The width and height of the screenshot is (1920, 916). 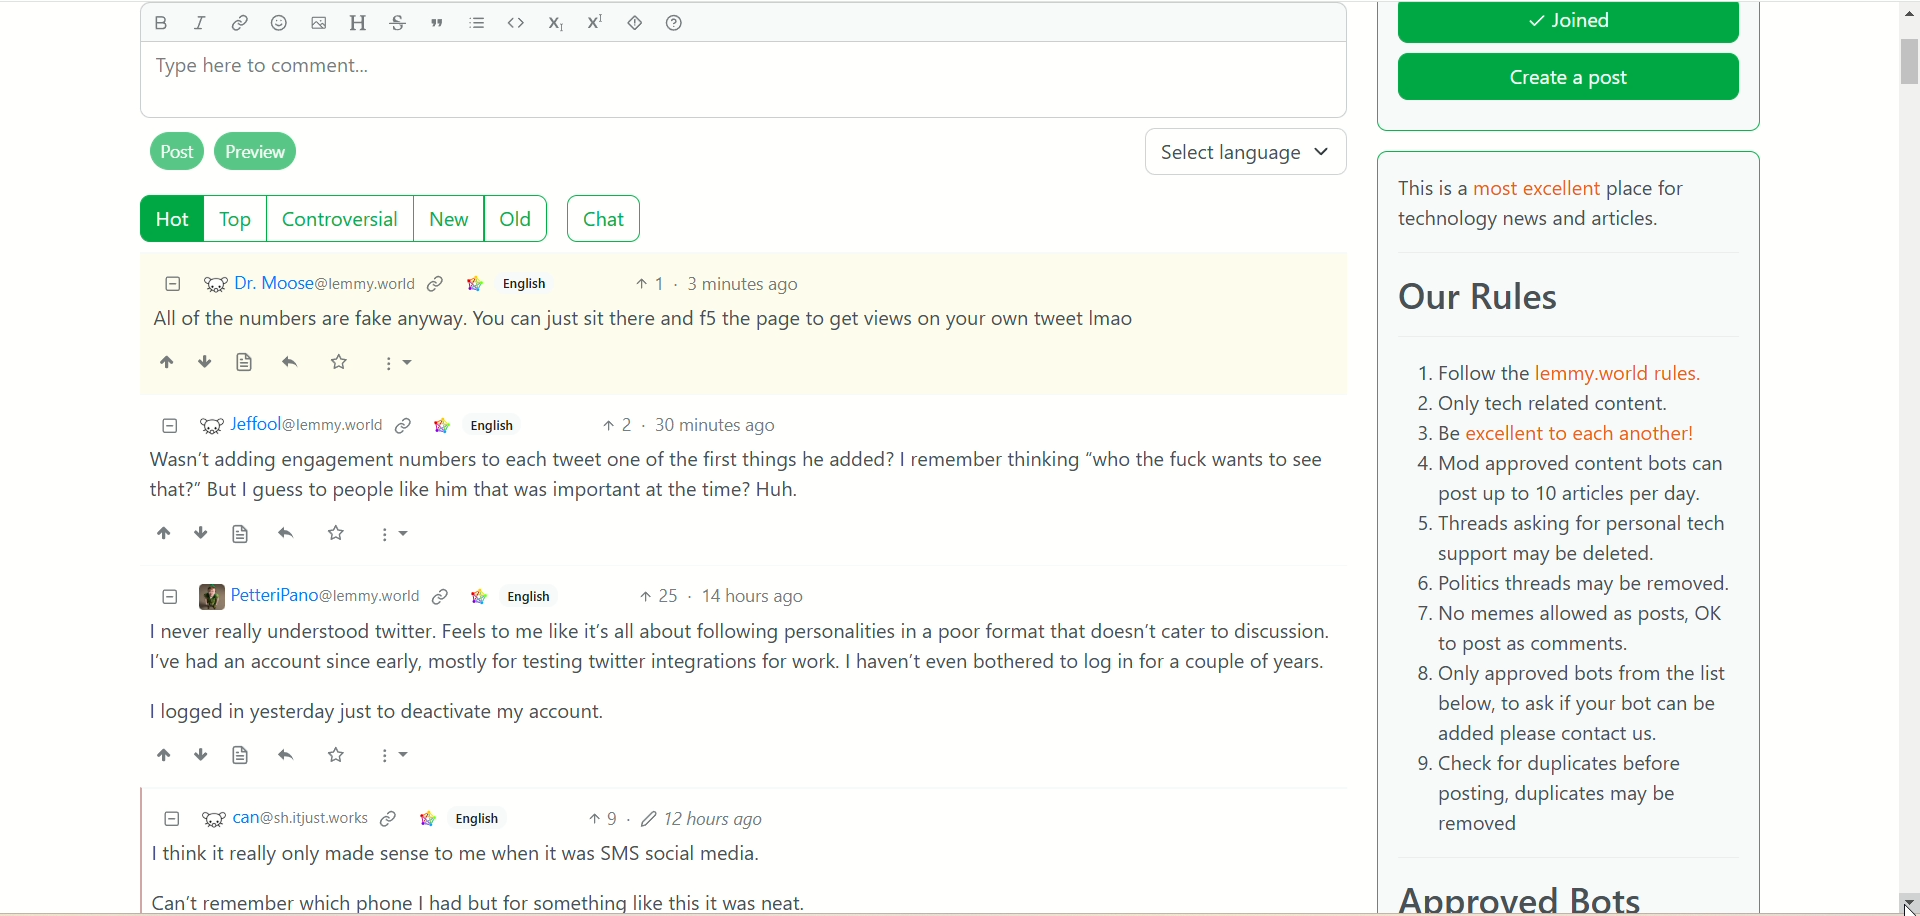 I want to click on Downvote, so click(x=203, y=360).